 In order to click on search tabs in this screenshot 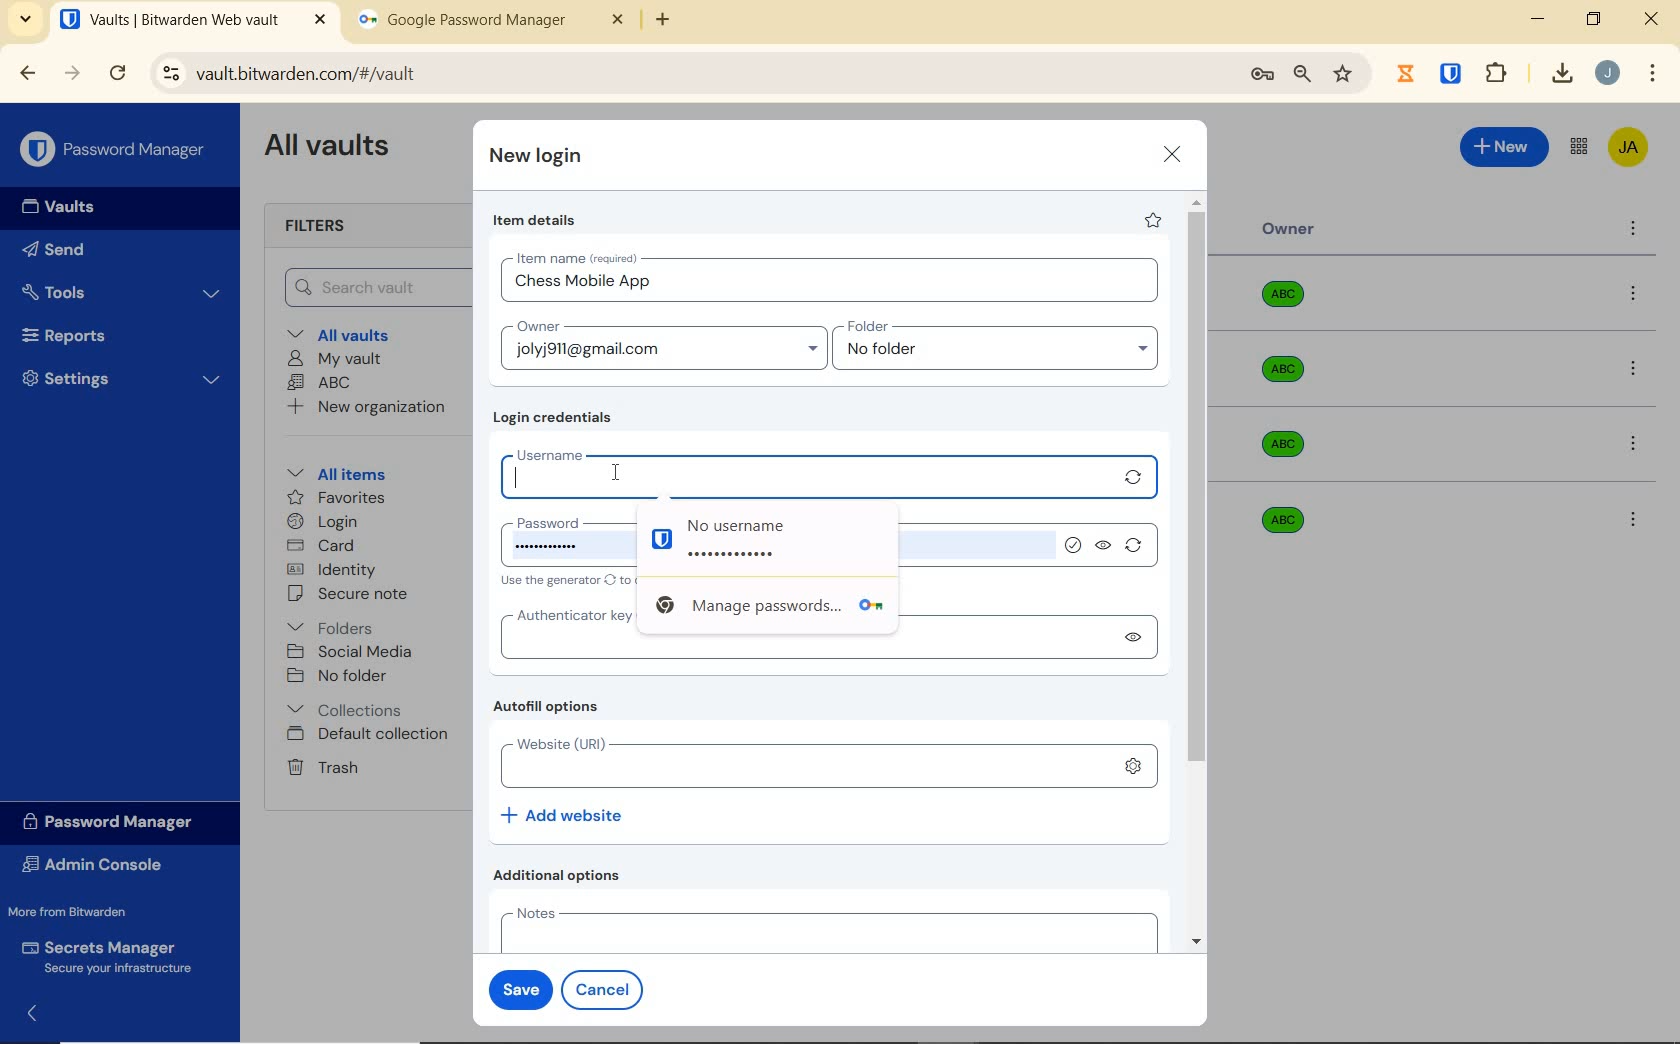, I will do `click(25, 22)`.